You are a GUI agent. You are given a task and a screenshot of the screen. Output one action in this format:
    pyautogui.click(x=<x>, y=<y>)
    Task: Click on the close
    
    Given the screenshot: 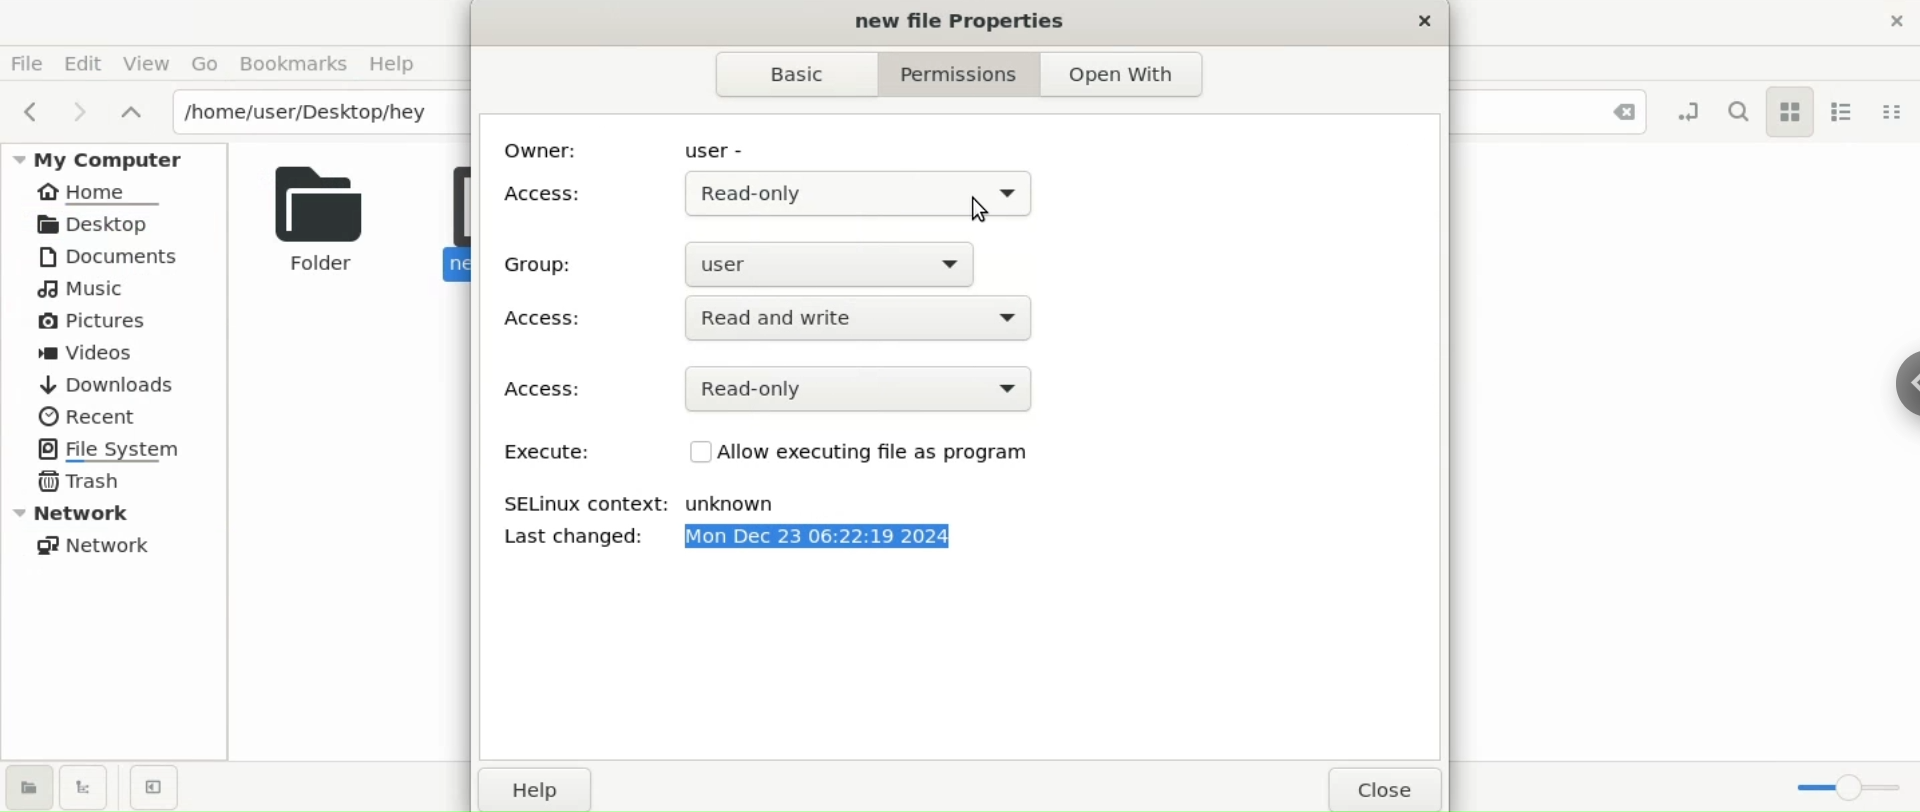 What is the action you would take?
    pyautogui.click(x=1898, y=27)
    